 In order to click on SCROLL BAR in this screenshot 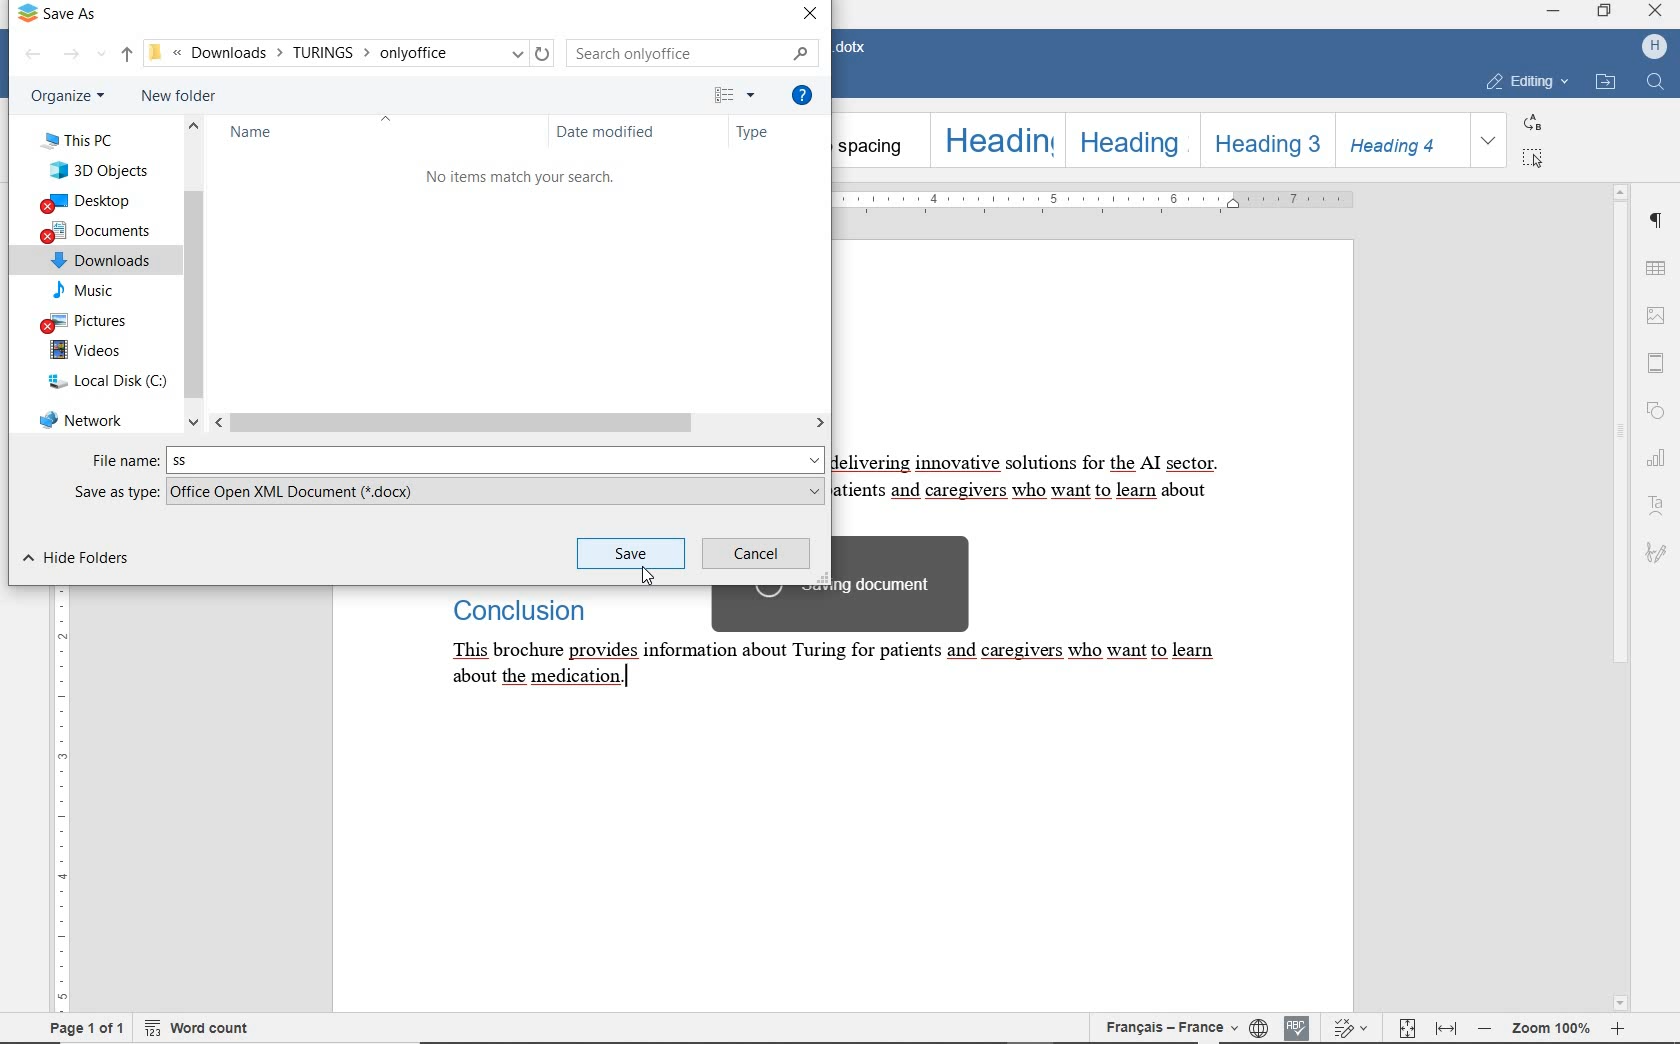, I will do `click(194, 274)`.